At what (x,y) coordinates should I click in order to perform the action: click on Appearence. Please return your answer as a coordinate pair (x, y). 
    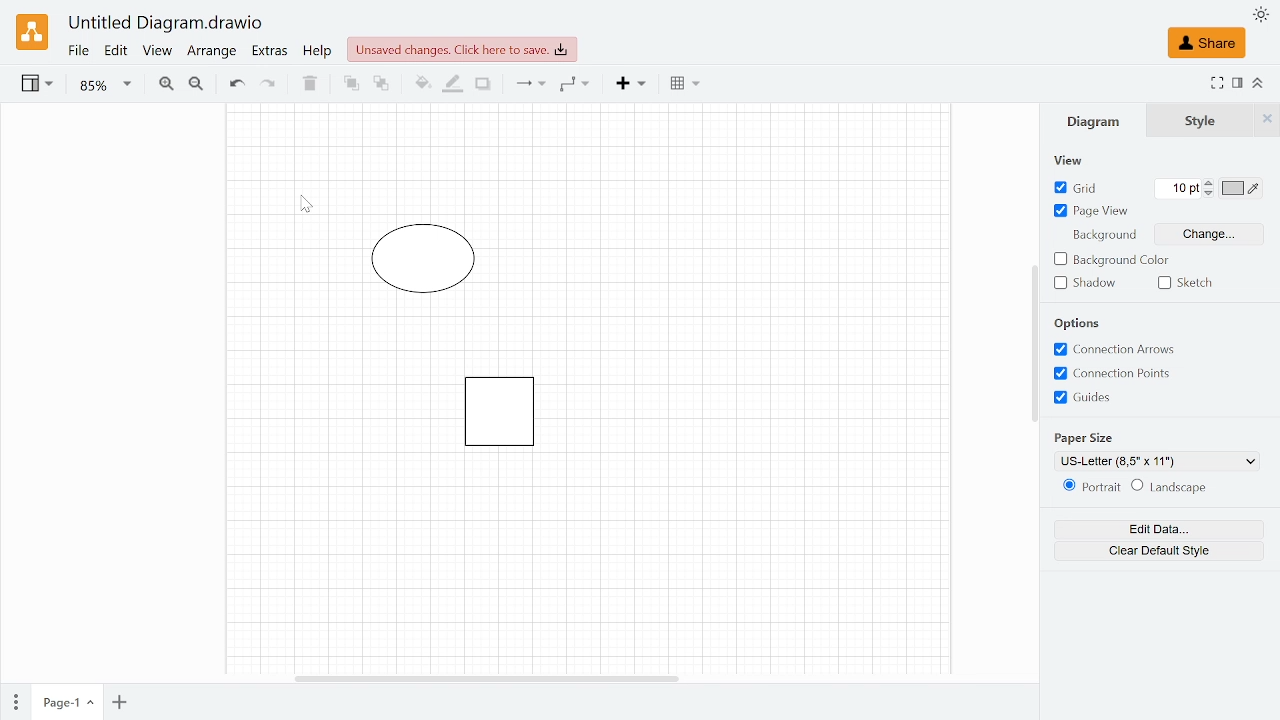
    Looking at the image, I should click on (1260, 14).